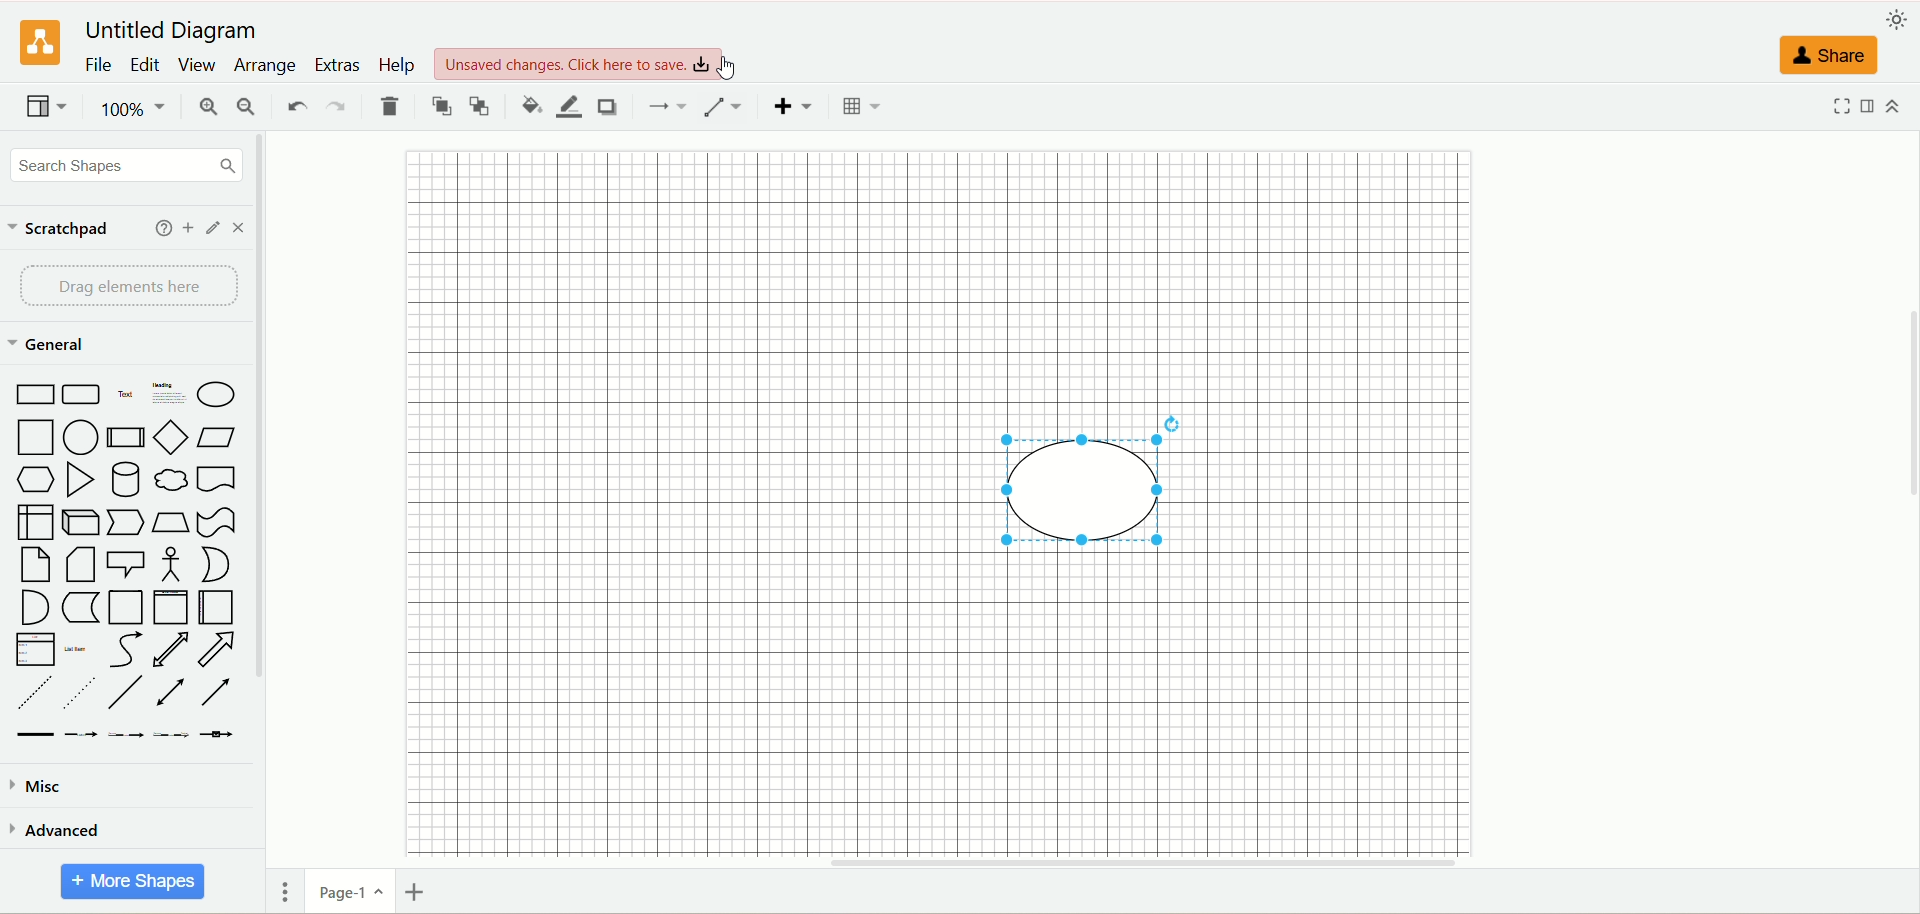 The height and width of the screenshot is (914, 1920). I want to click on line color, so click(569, 107).